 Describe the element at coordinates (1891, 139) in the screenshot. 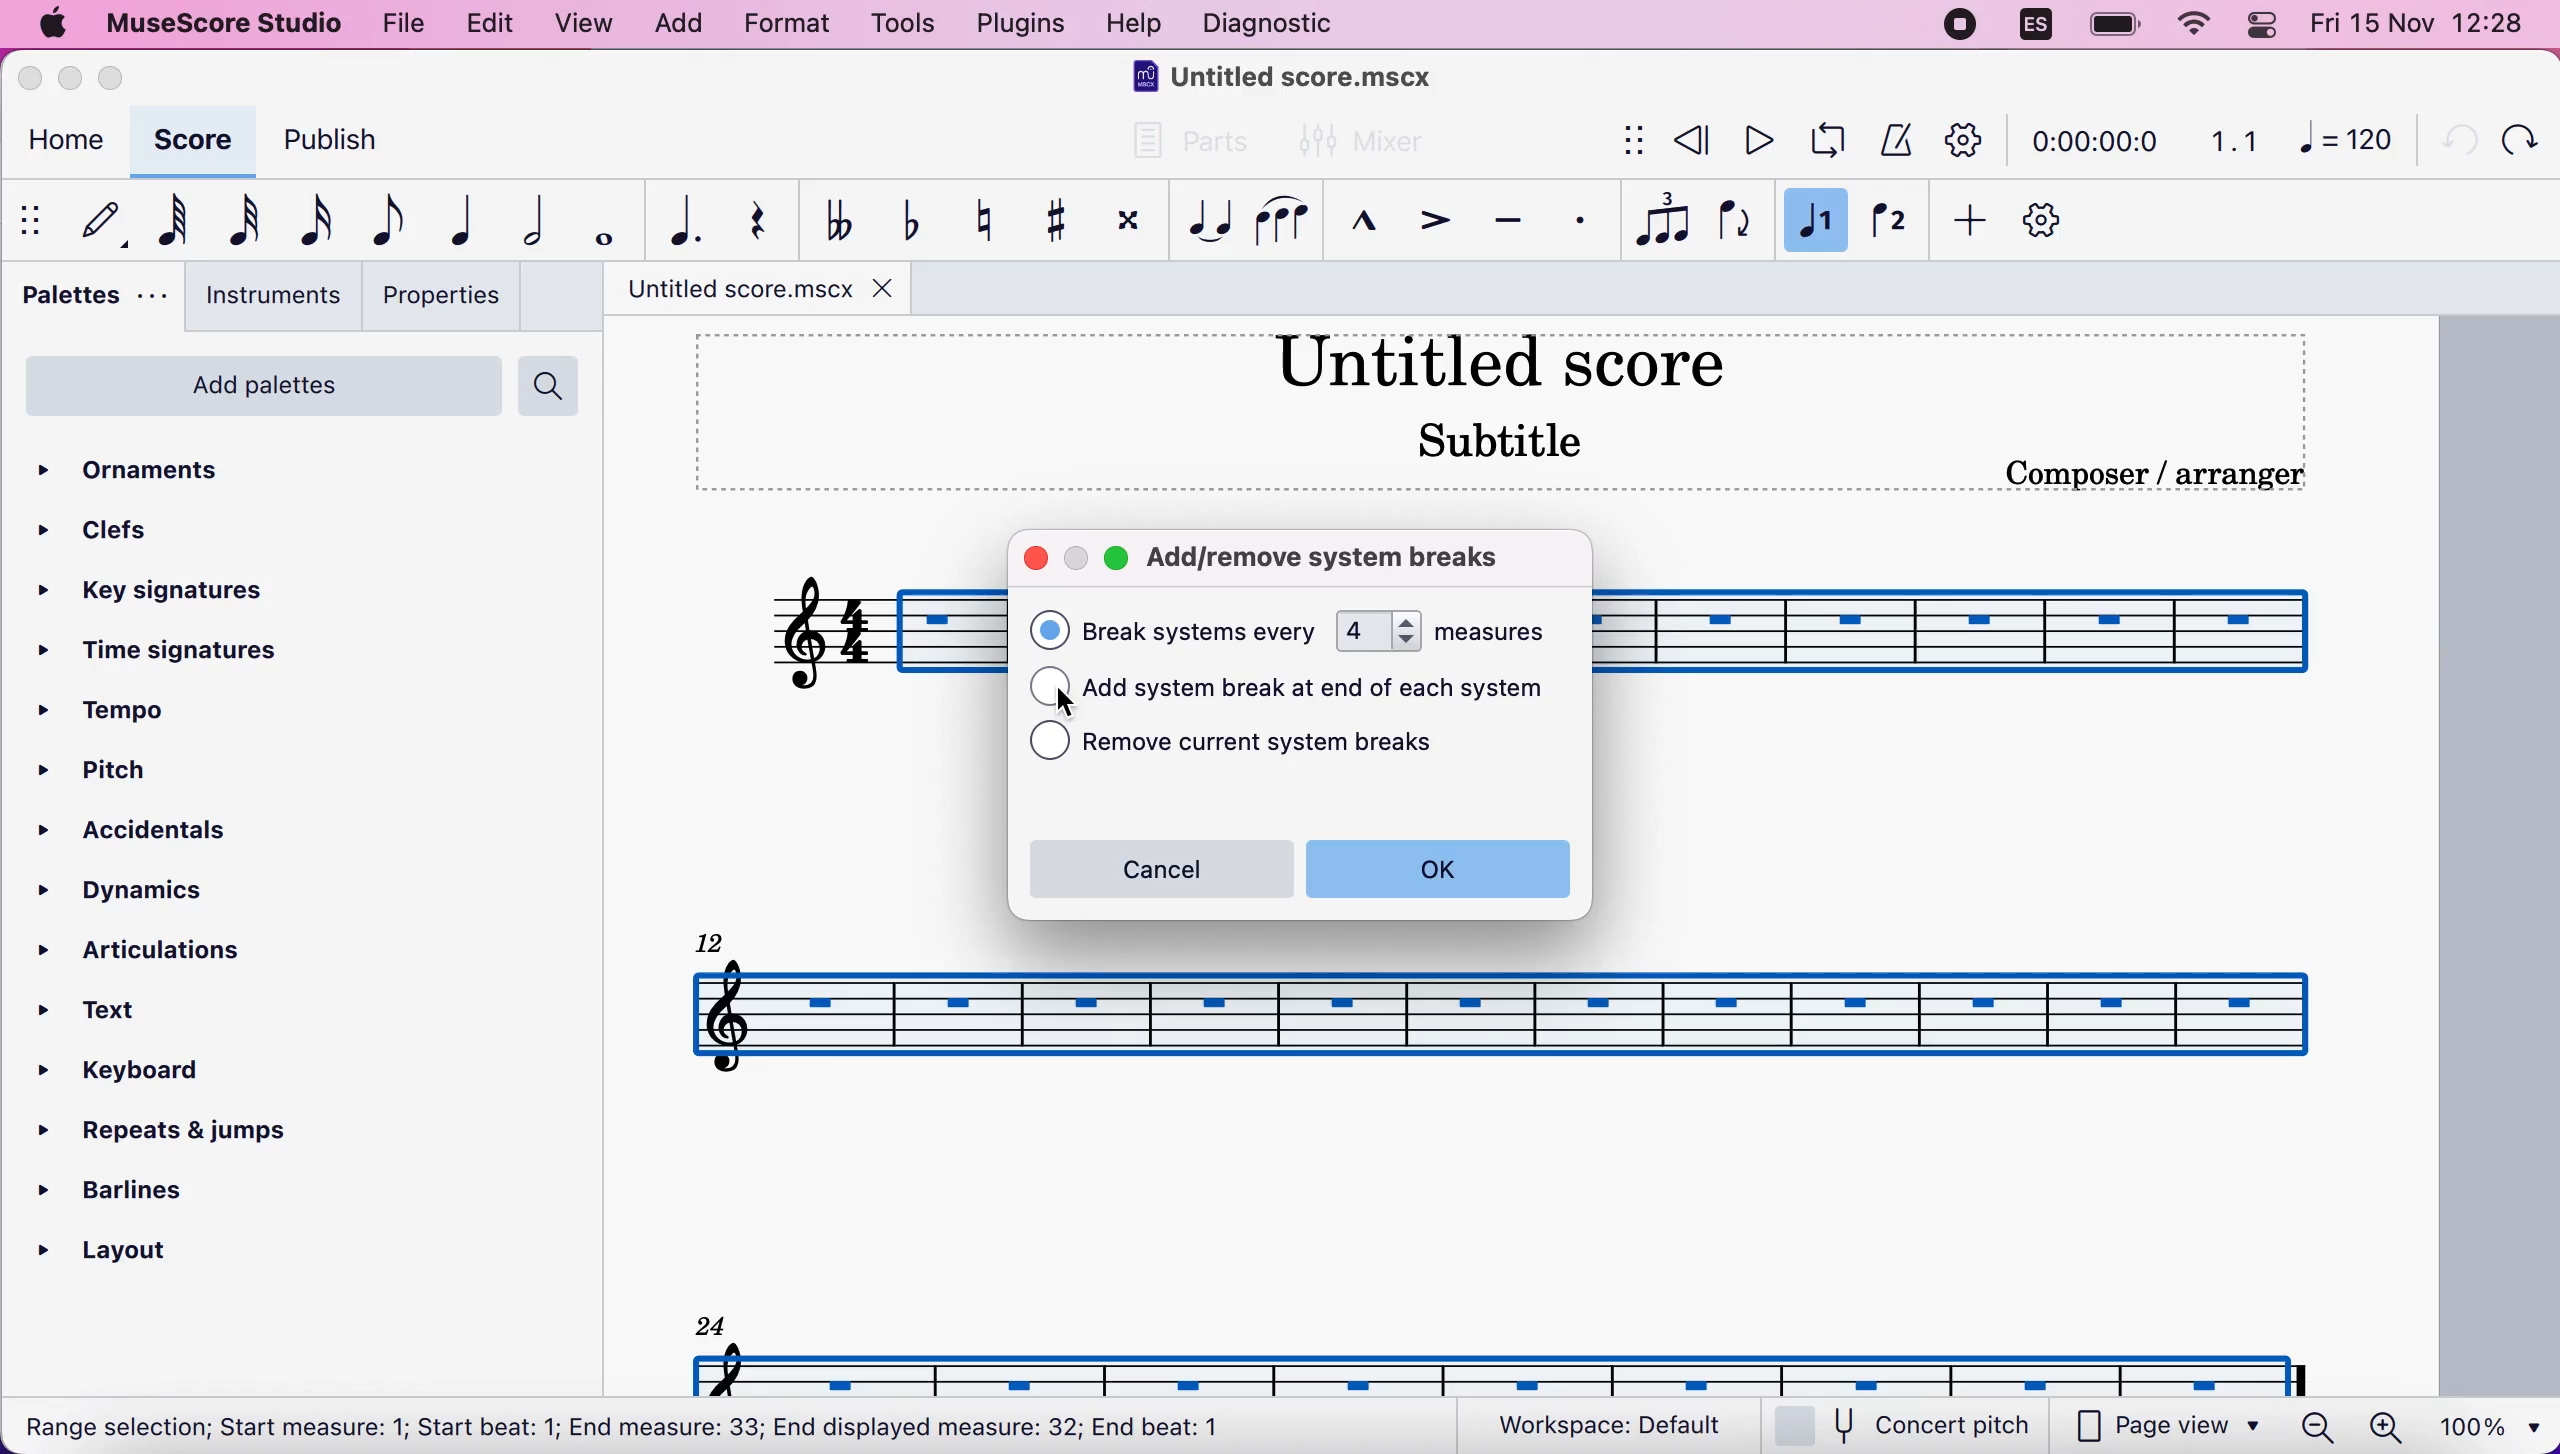

I see `metronome` at that location.